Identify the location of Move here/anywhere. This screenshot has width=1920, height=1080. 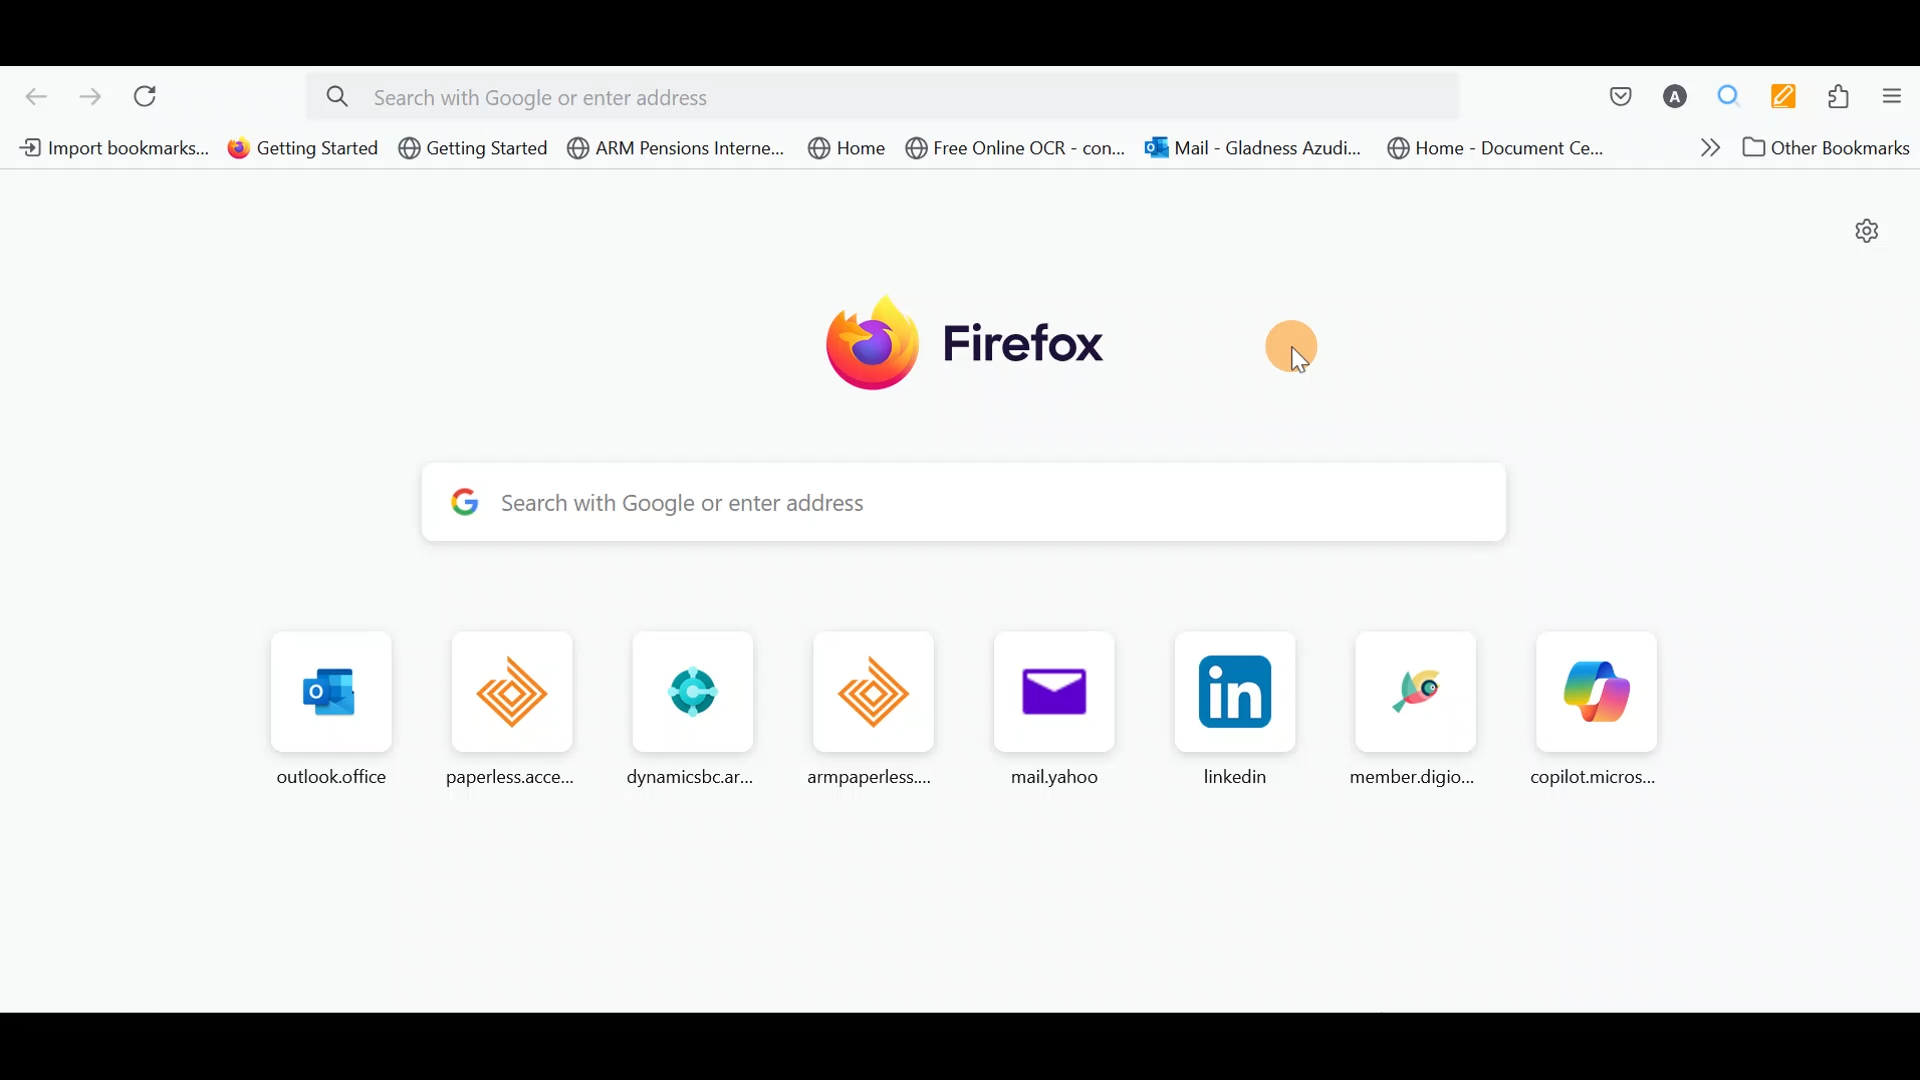
(1286, 346).